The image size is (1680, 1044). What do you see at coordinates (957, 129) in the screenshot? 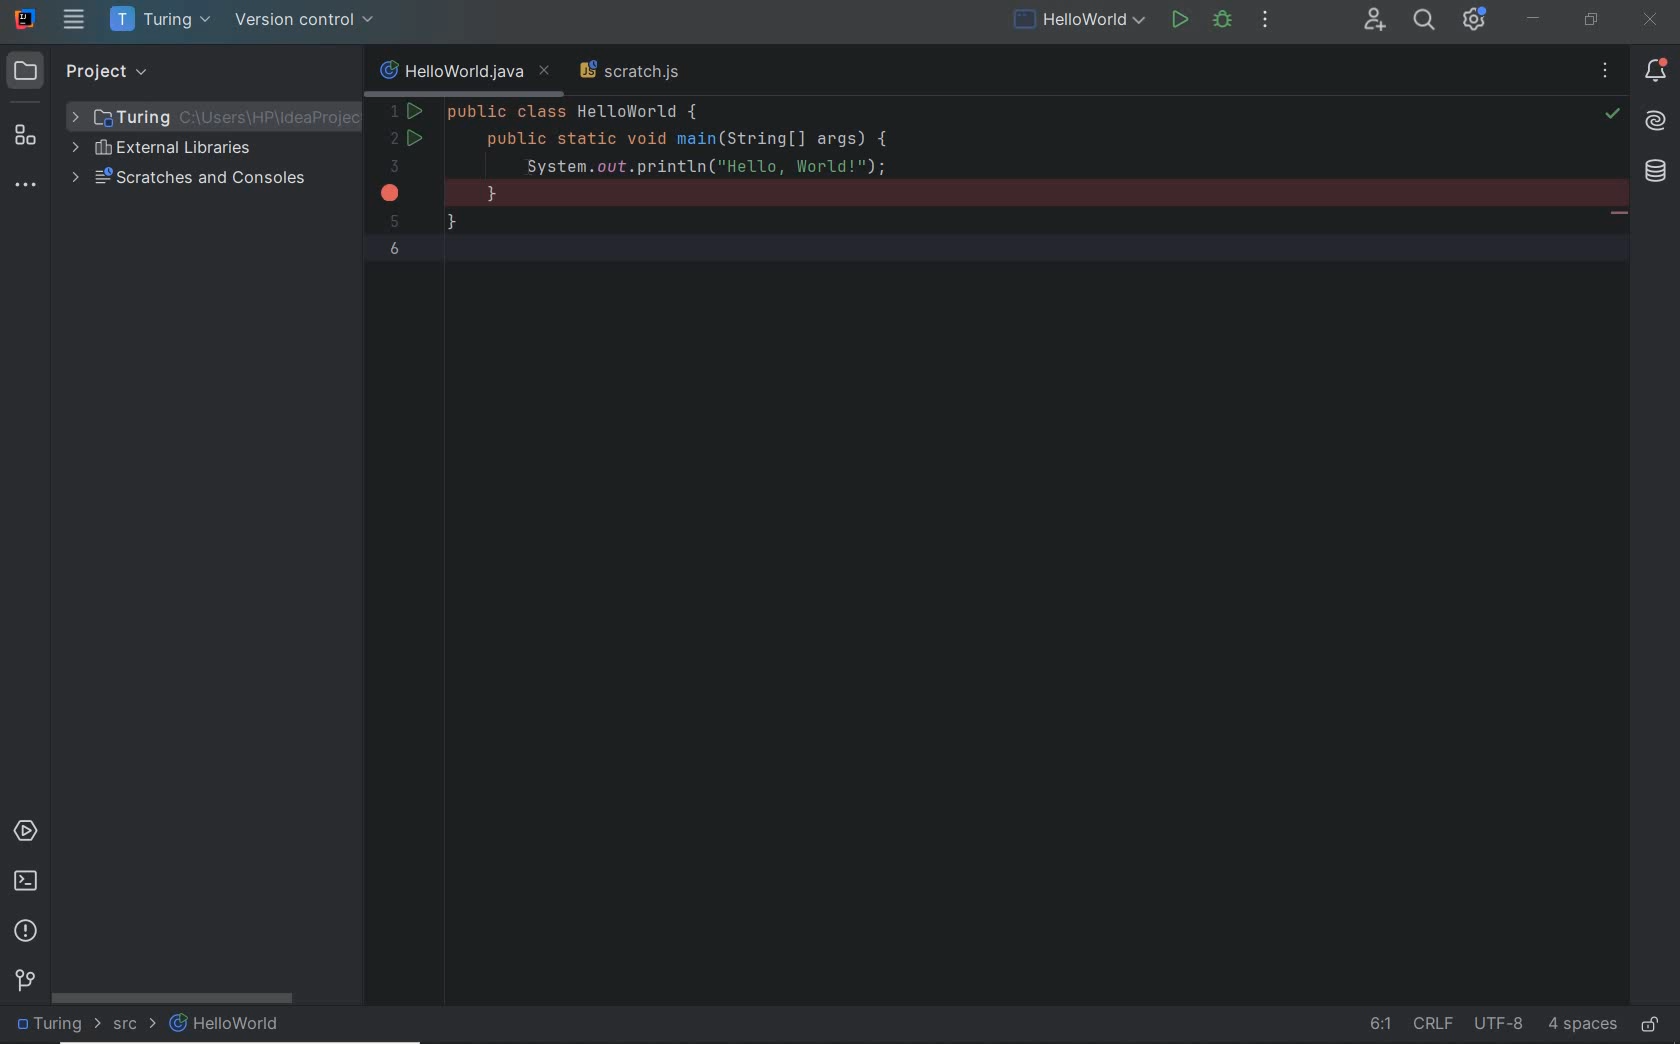
I see `codes` at bounding box center [957, 129].